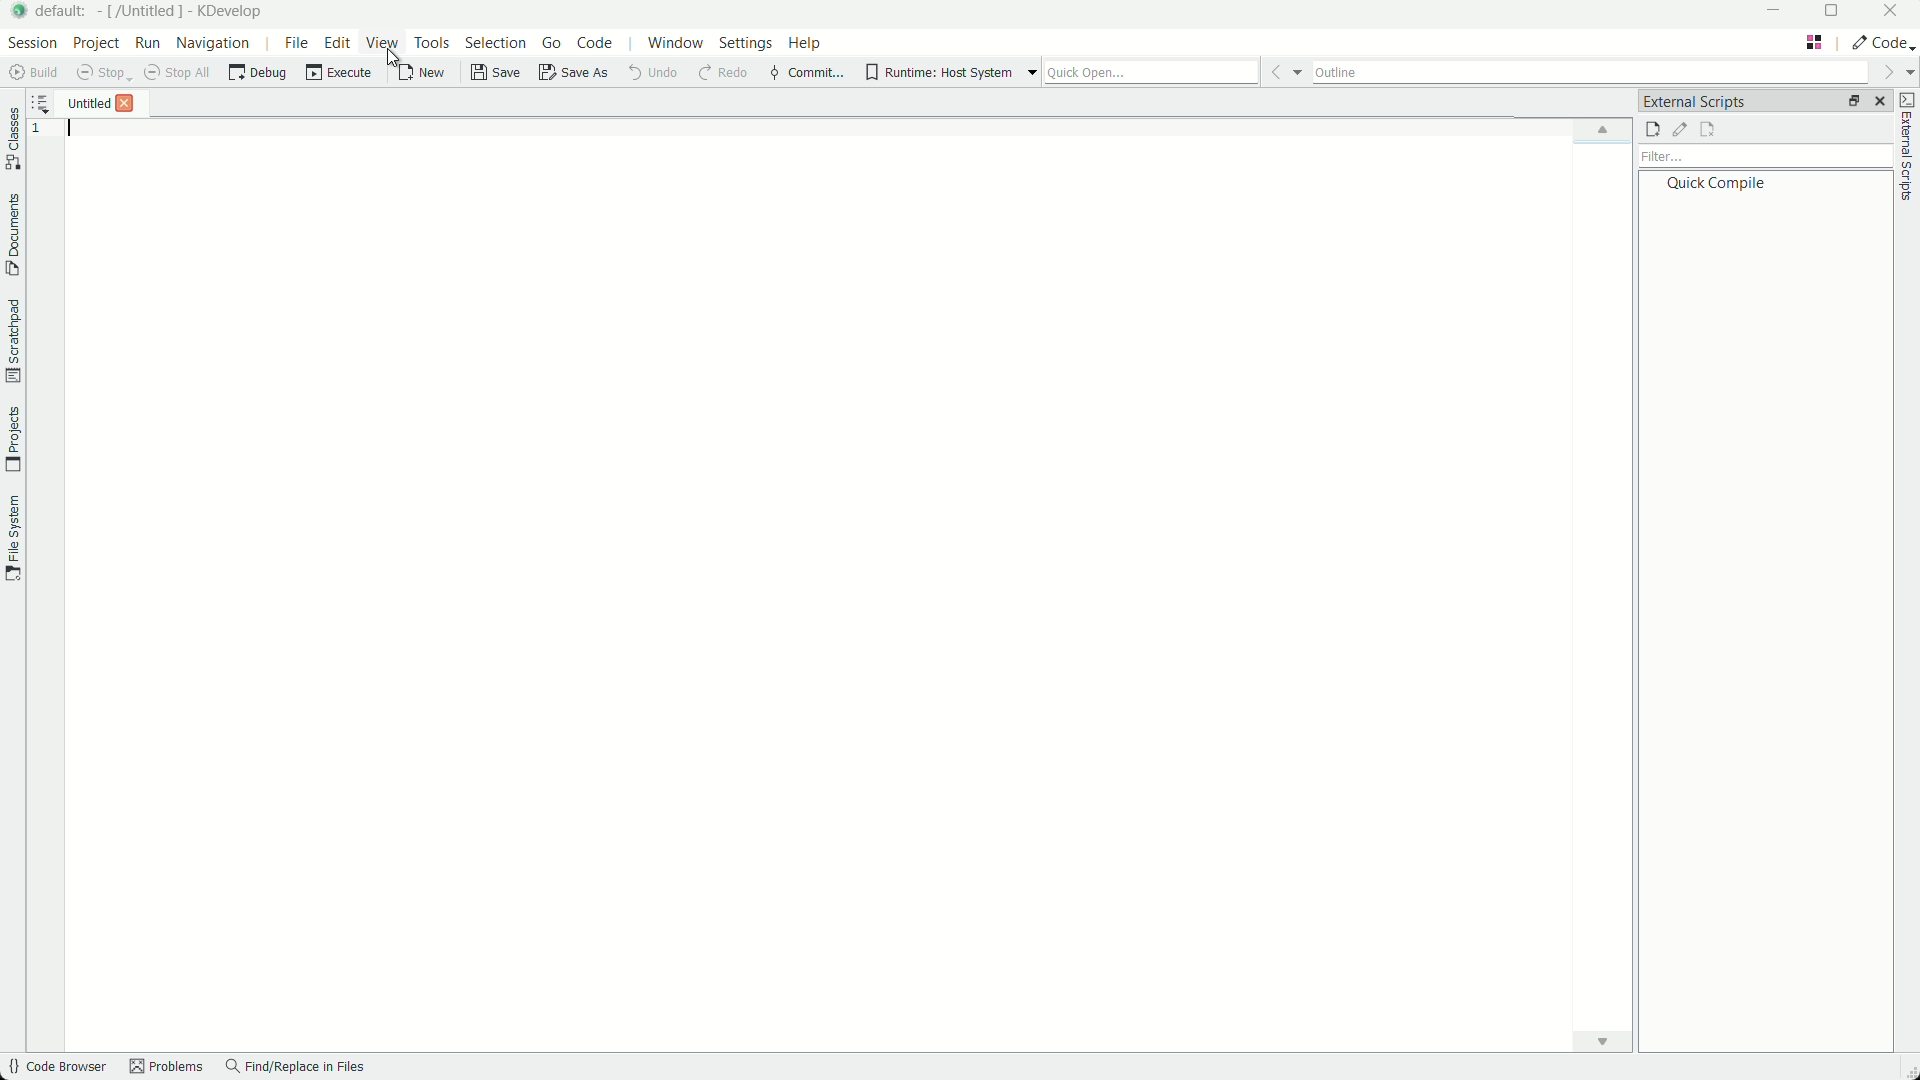  What do you see at coordinates (1707, 130) in the screenshot?
I see `remove external scripts` at bounding box center [1707, 130].